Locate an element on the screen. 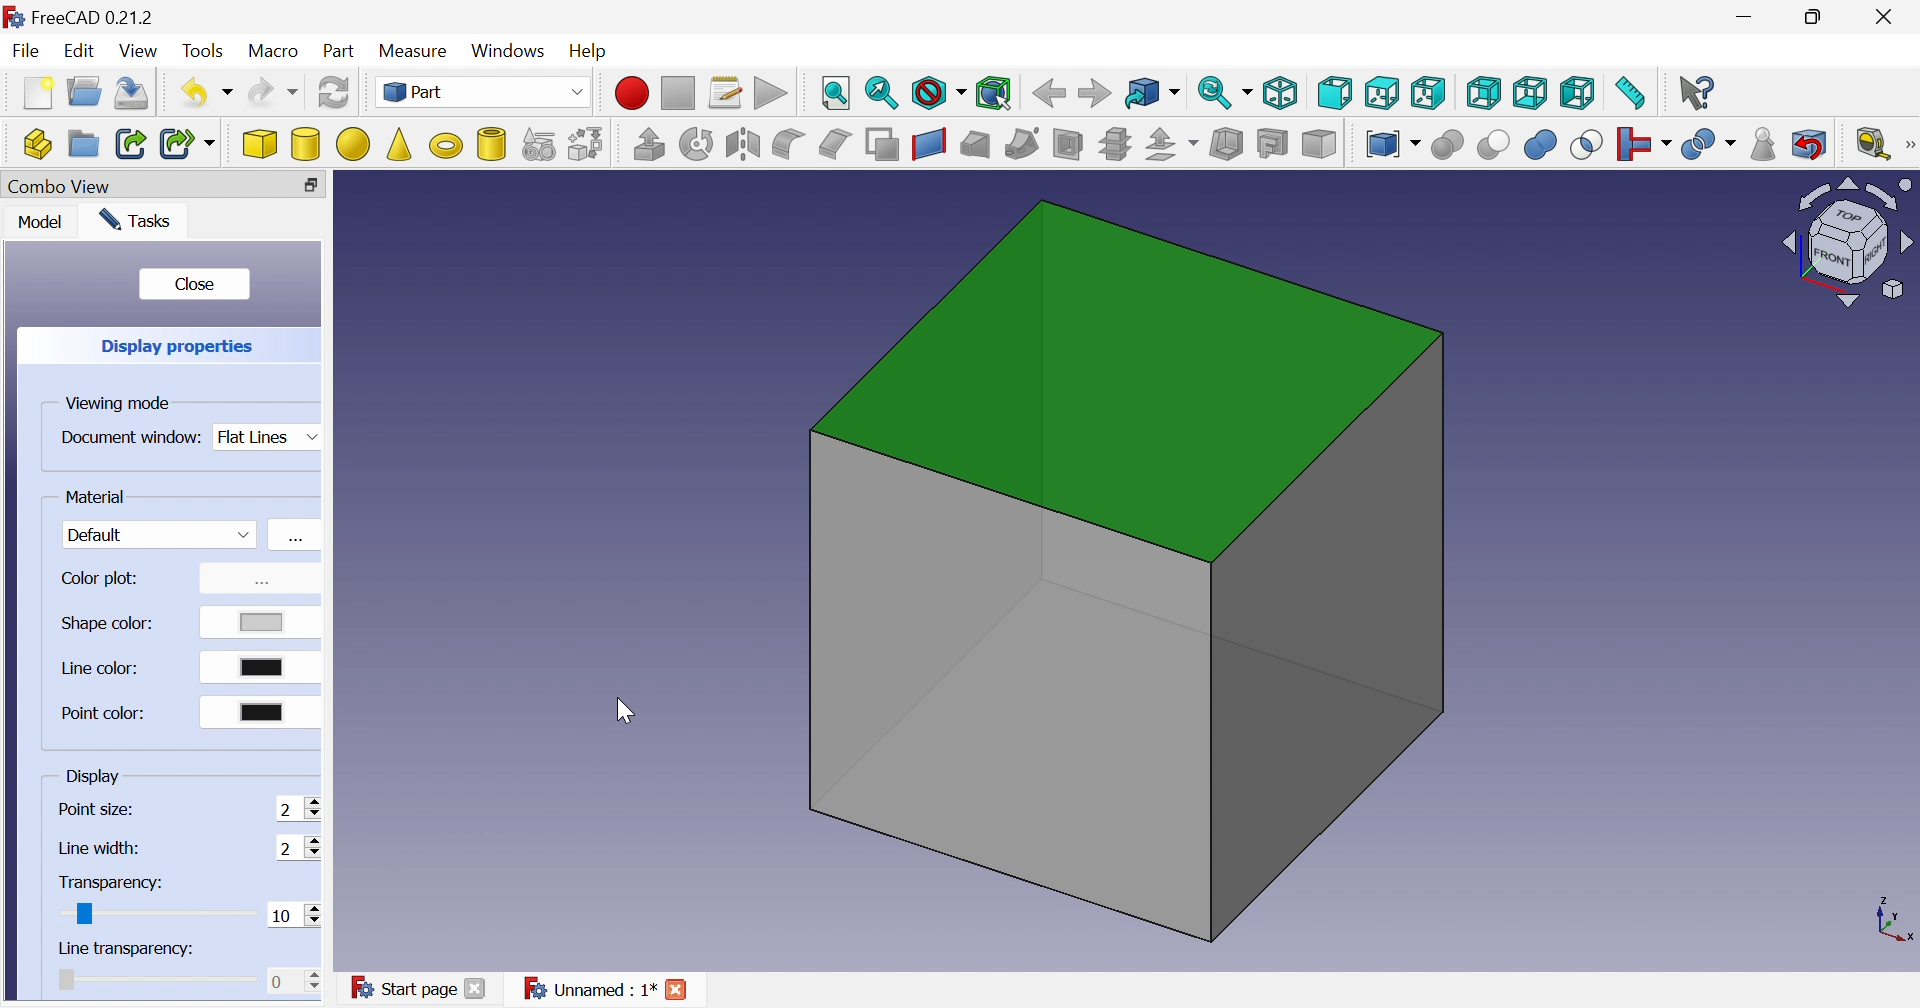 This screenshot has width=1920, height=1008. Intersection is located at coordinates (1589, 144).